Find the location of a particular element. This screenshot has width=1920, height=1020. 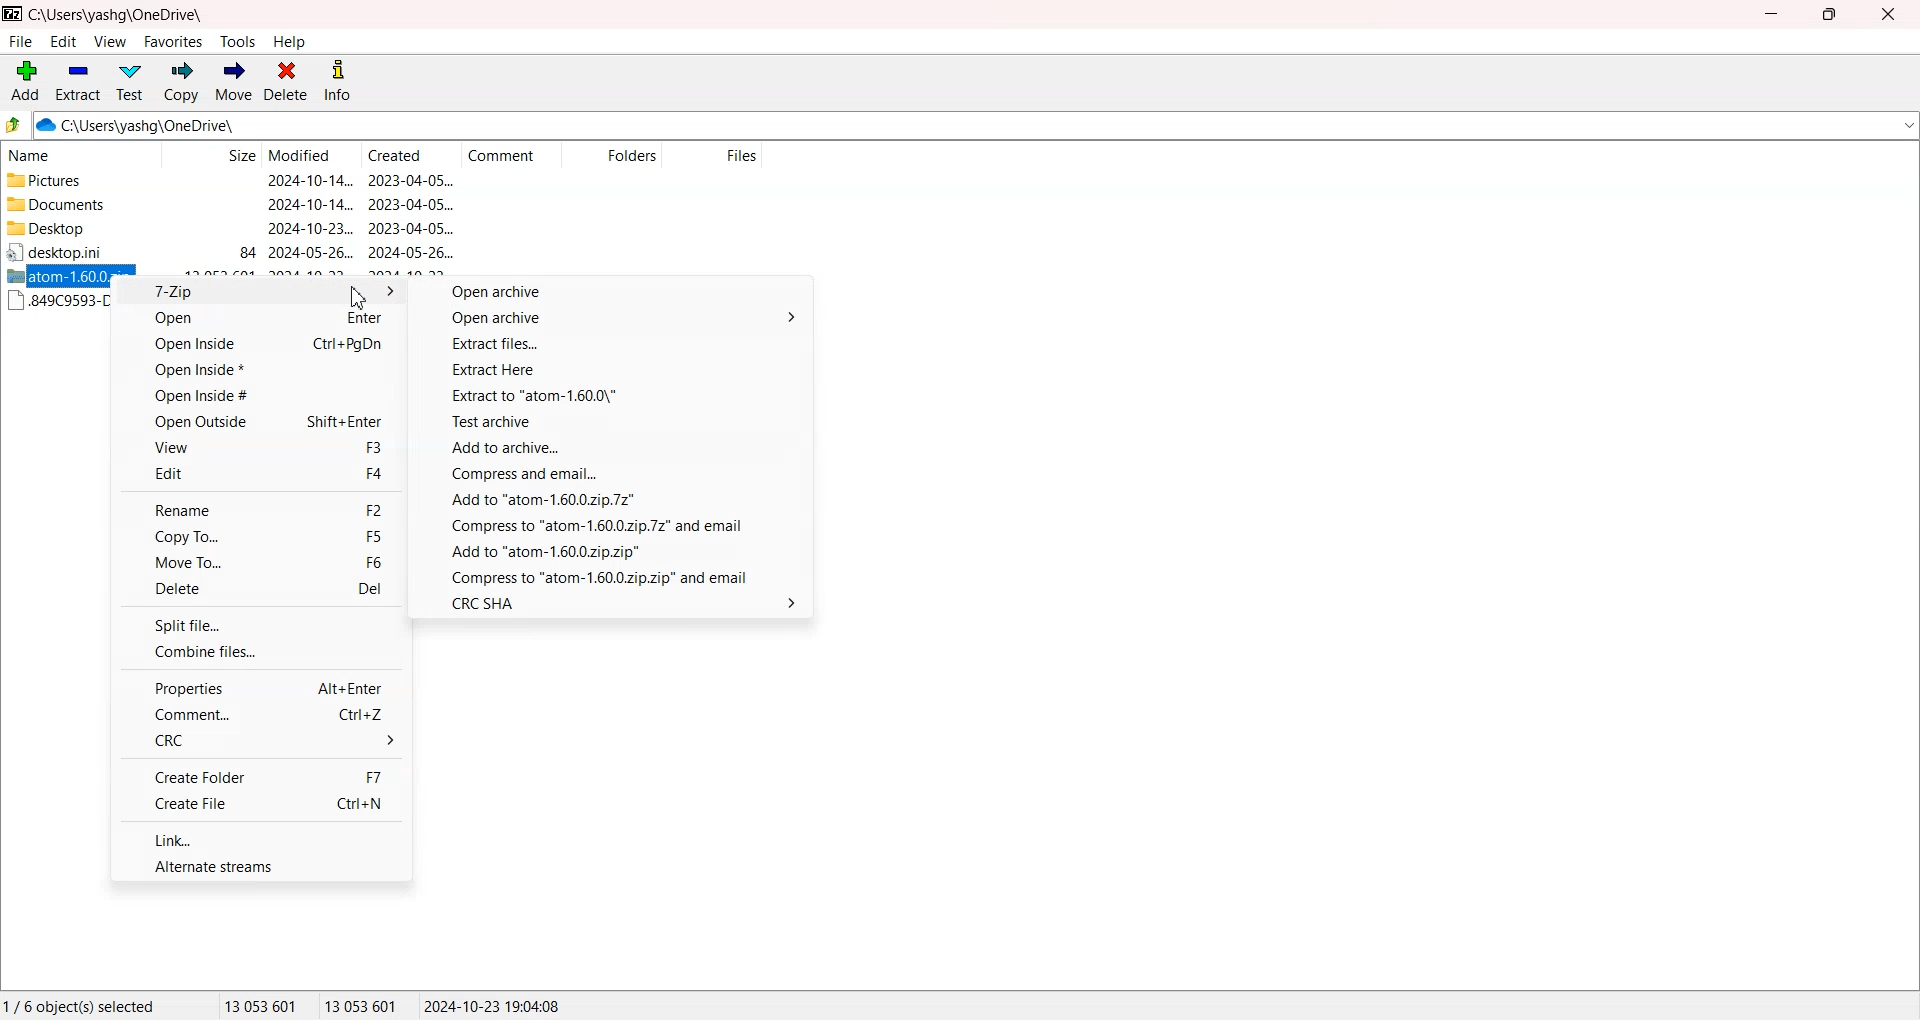

Edit is located at coordinates (260, 473).